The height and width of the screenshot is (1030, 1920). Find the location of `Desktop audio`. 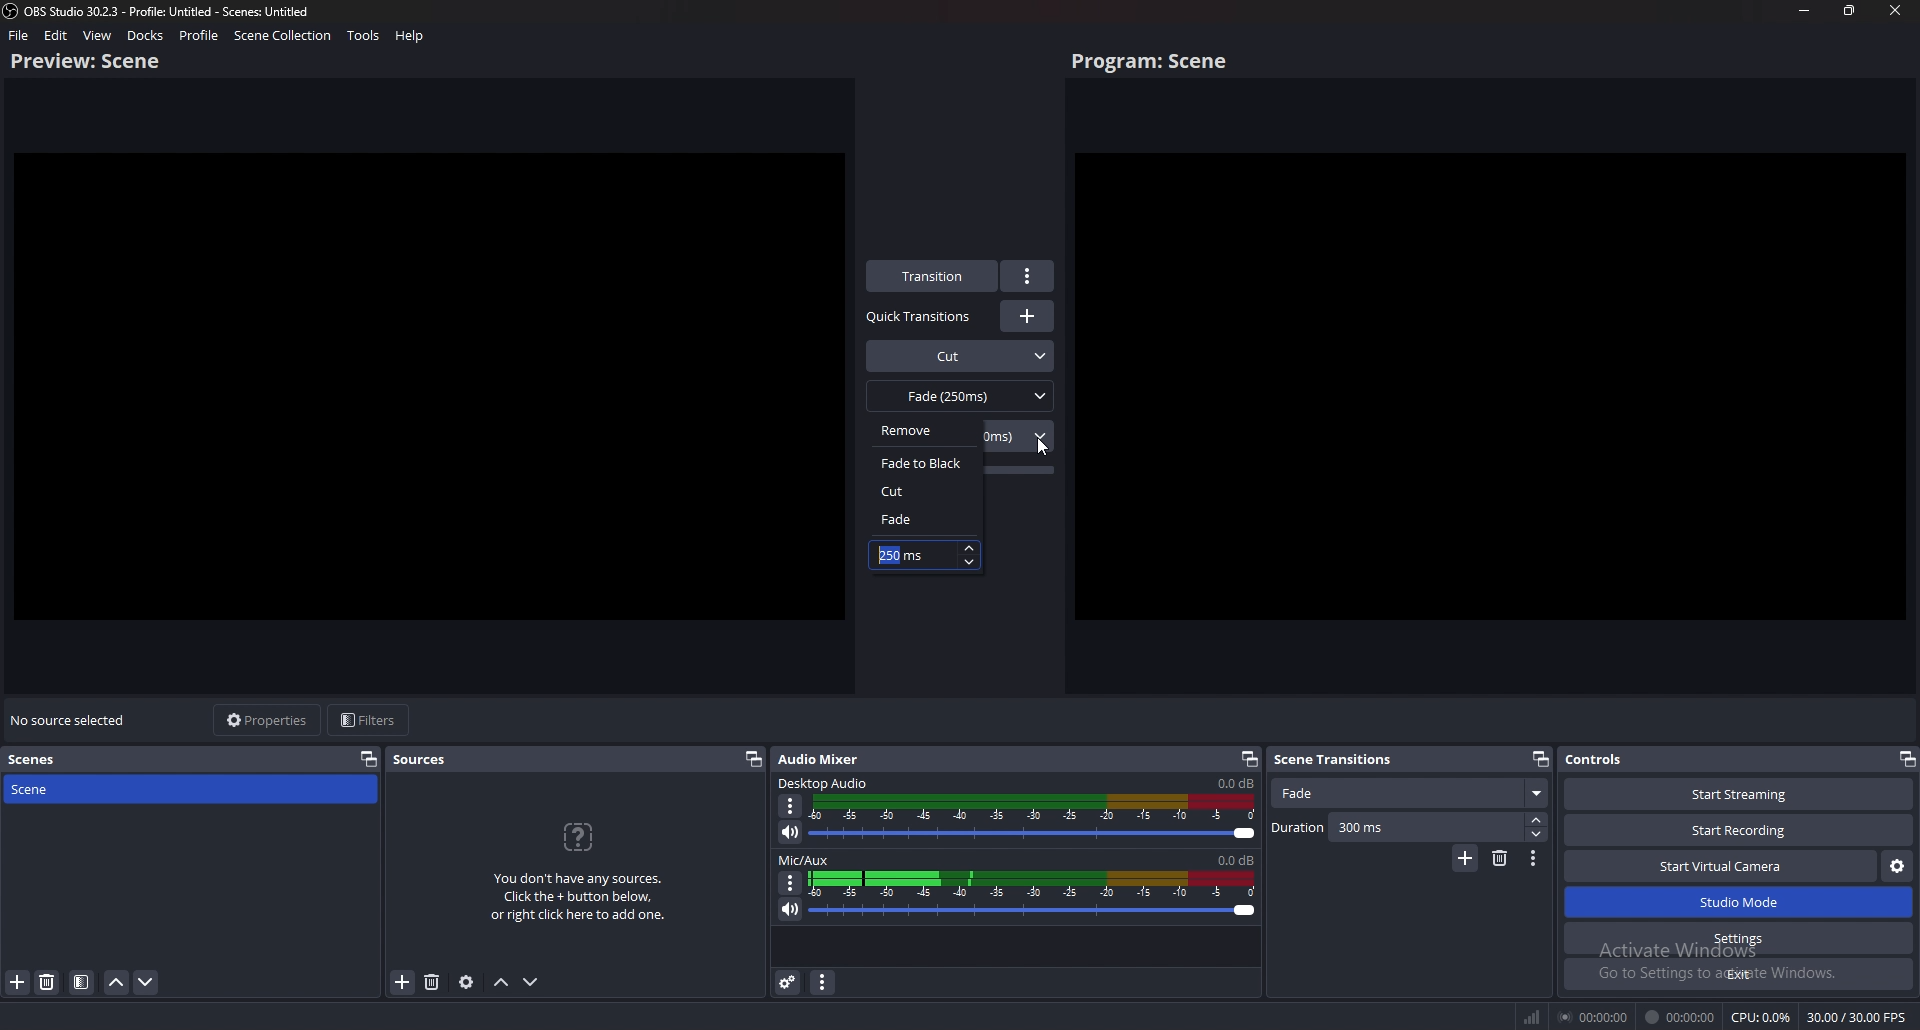

Desktop audio is located at coordinates (1234, 783).